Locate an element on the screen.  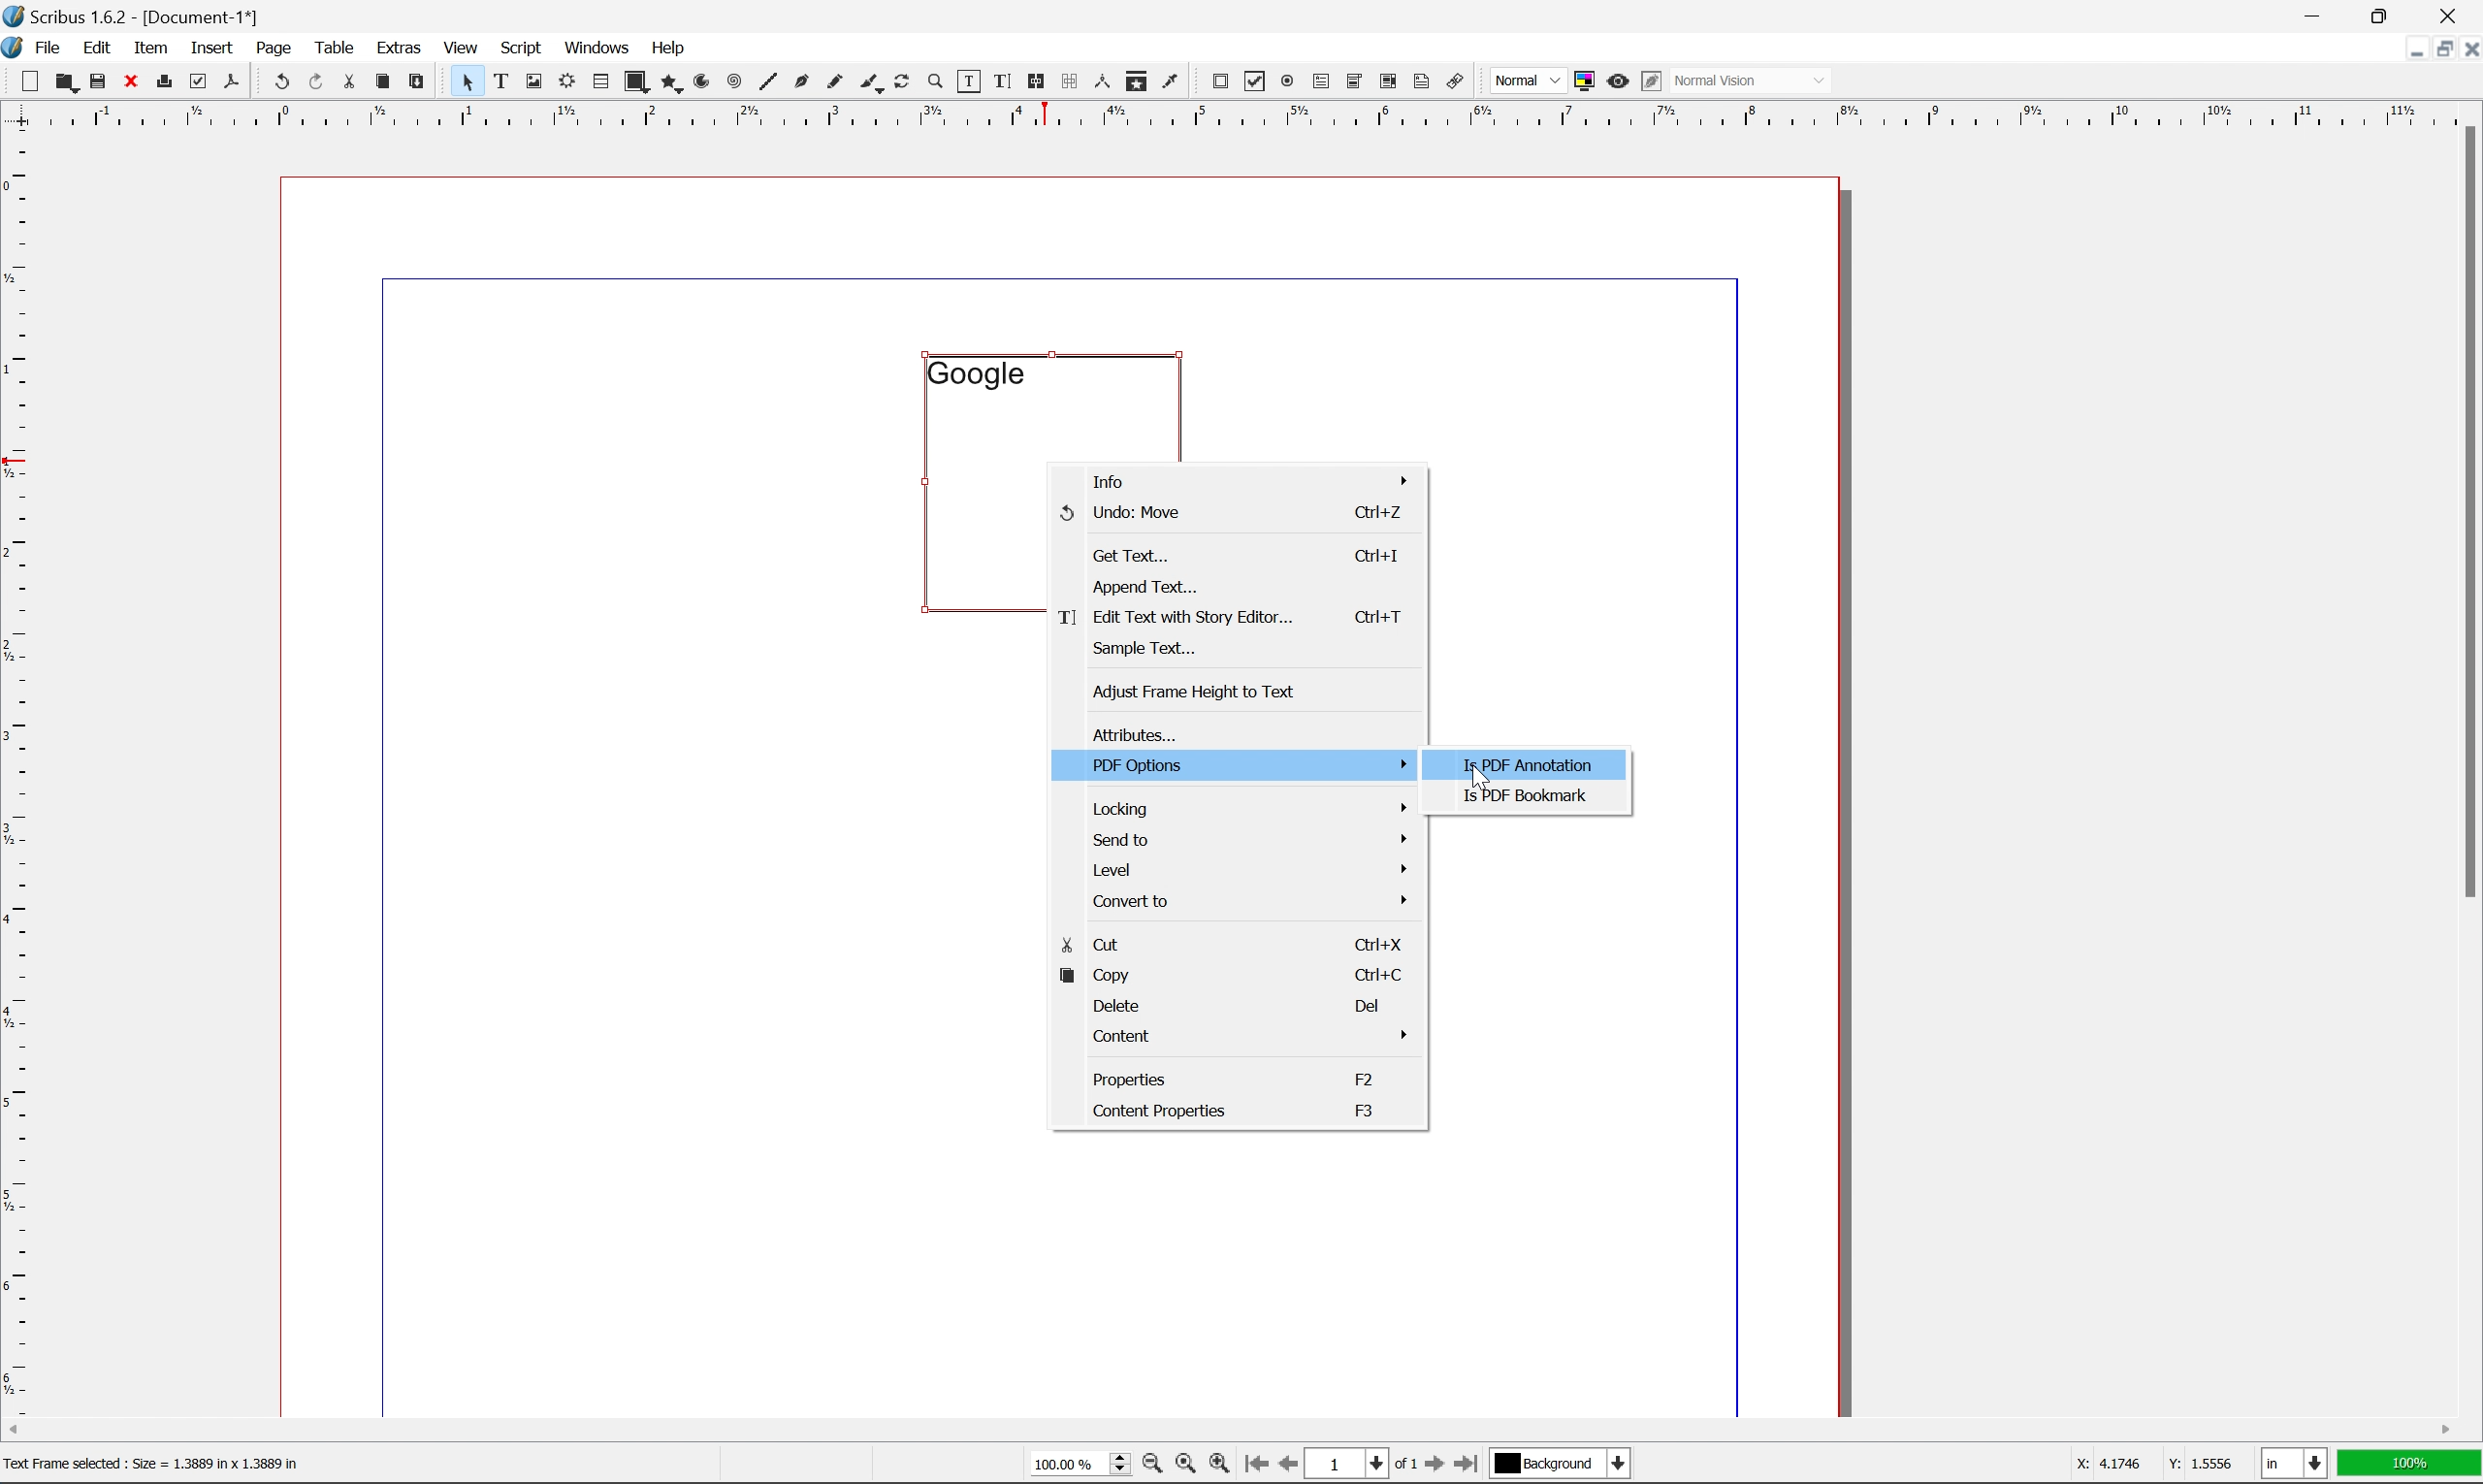
cursor is located at coordinates (1481, 778).